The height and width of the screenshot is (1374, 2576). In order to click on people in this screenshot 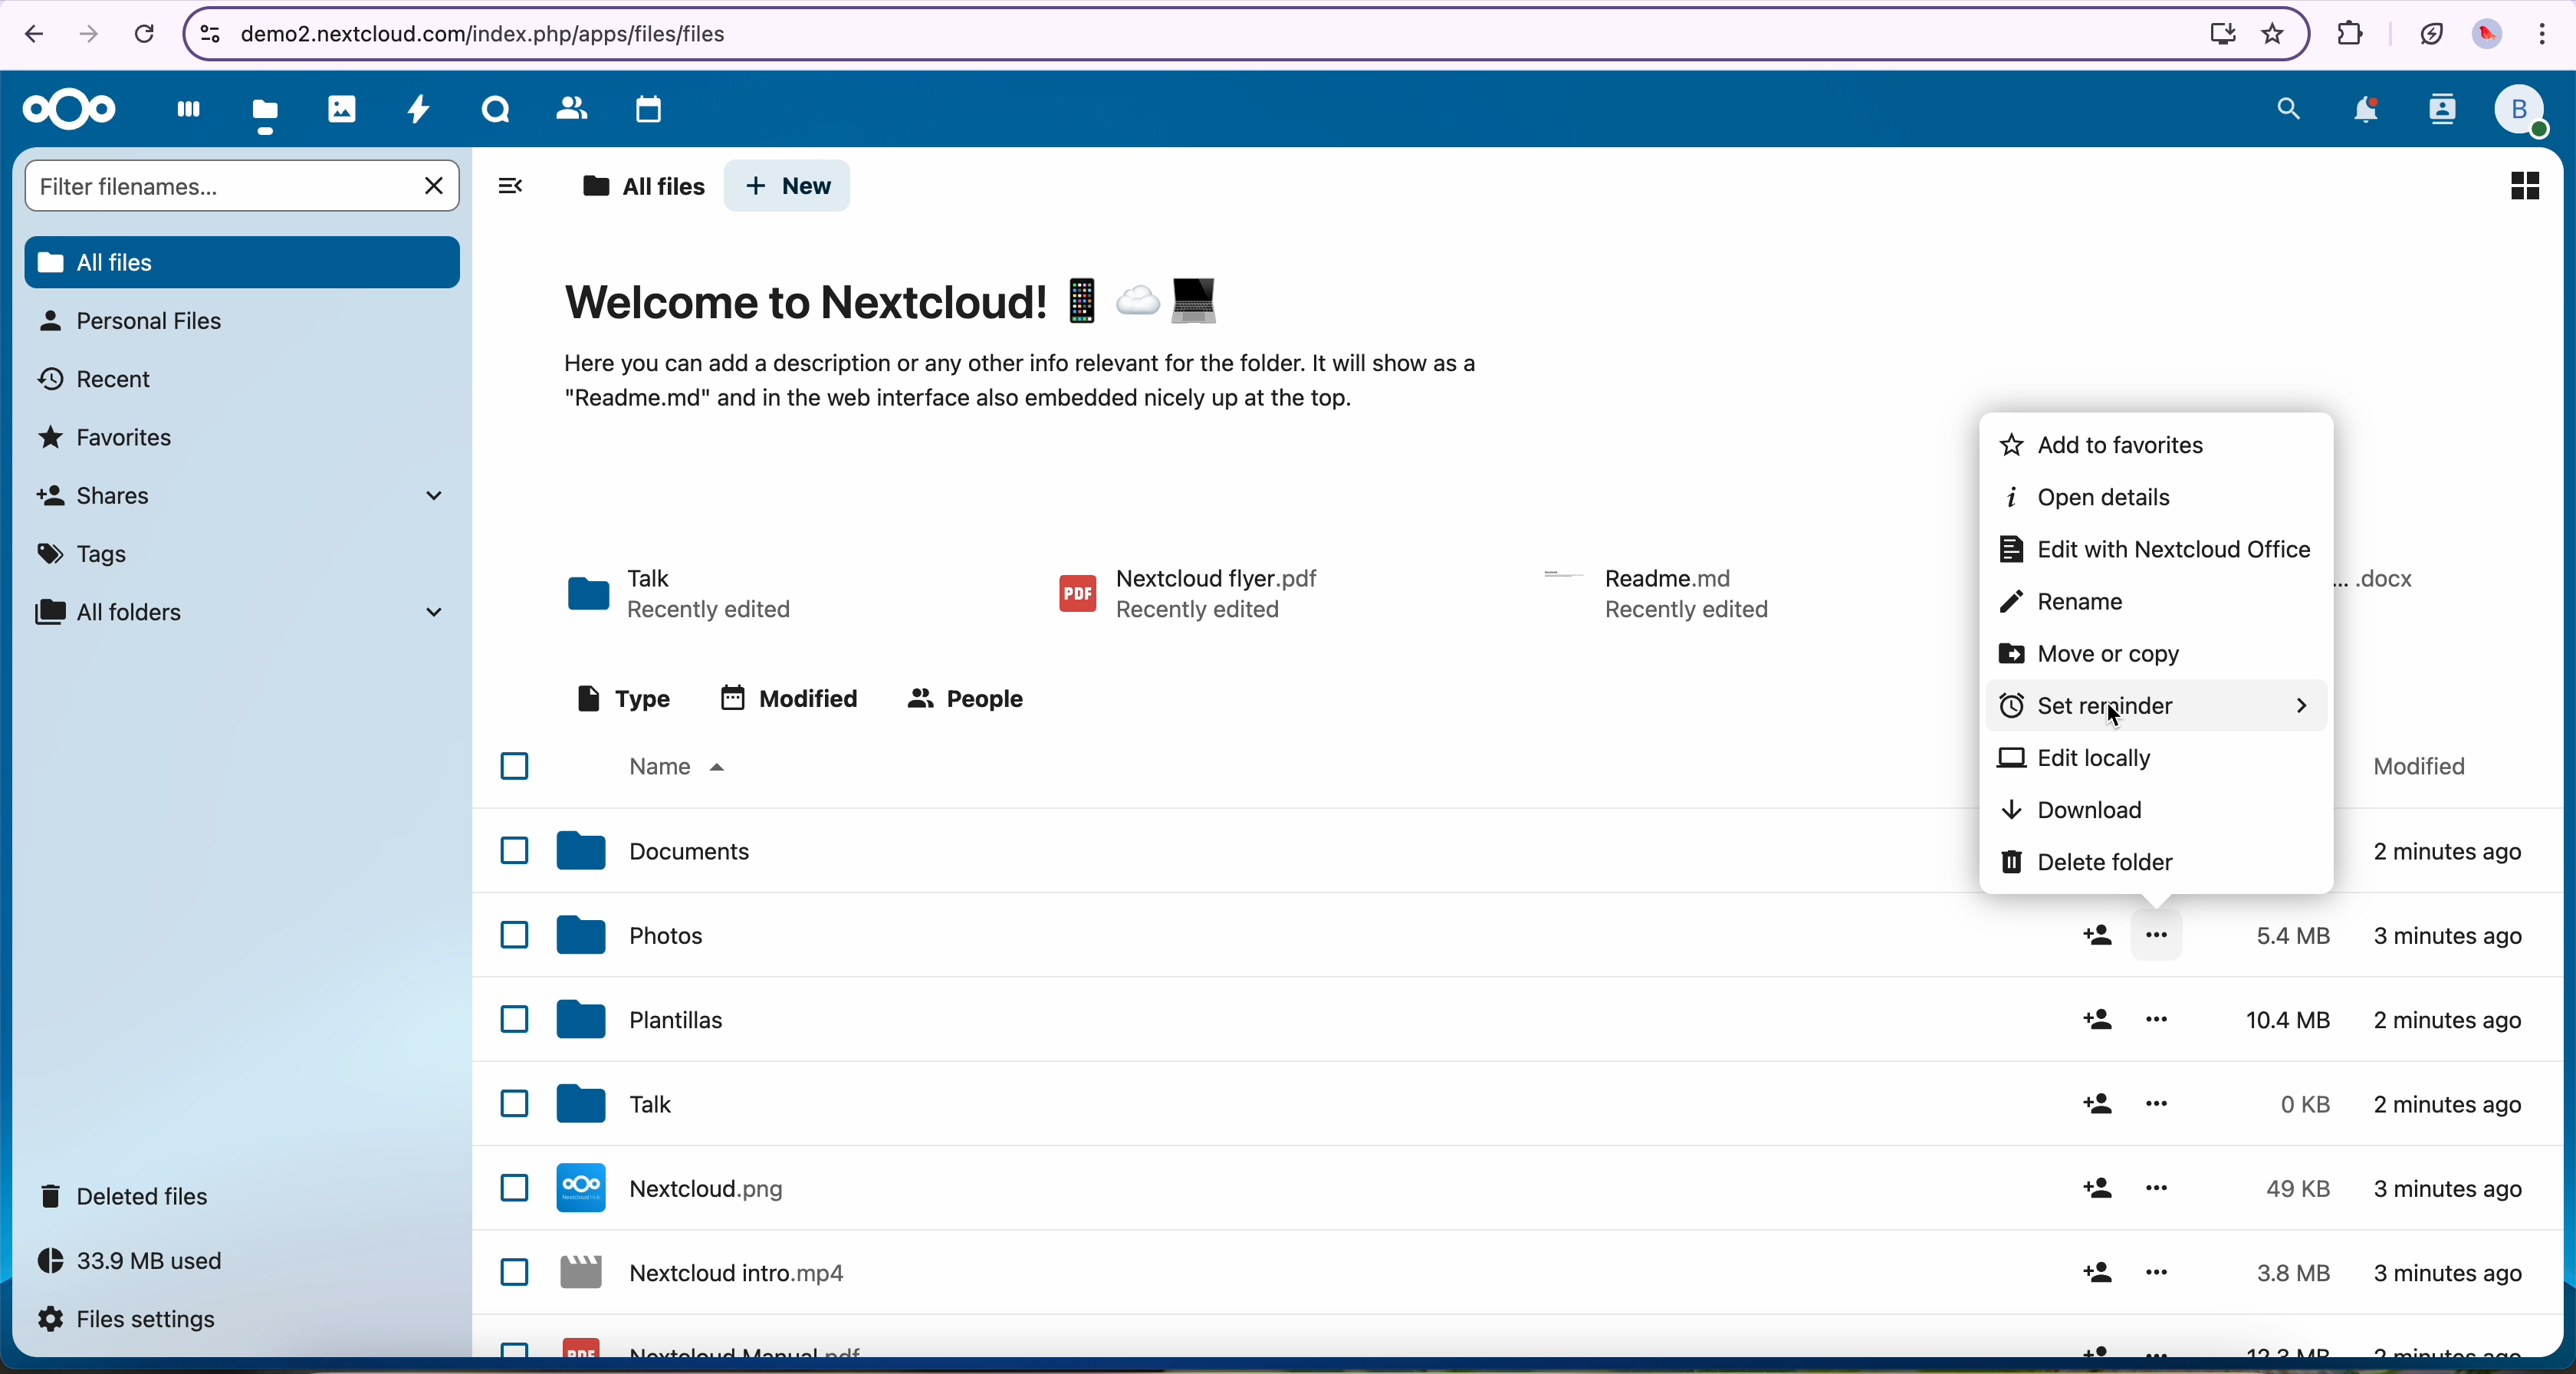, I will do `click(971, 702)`.